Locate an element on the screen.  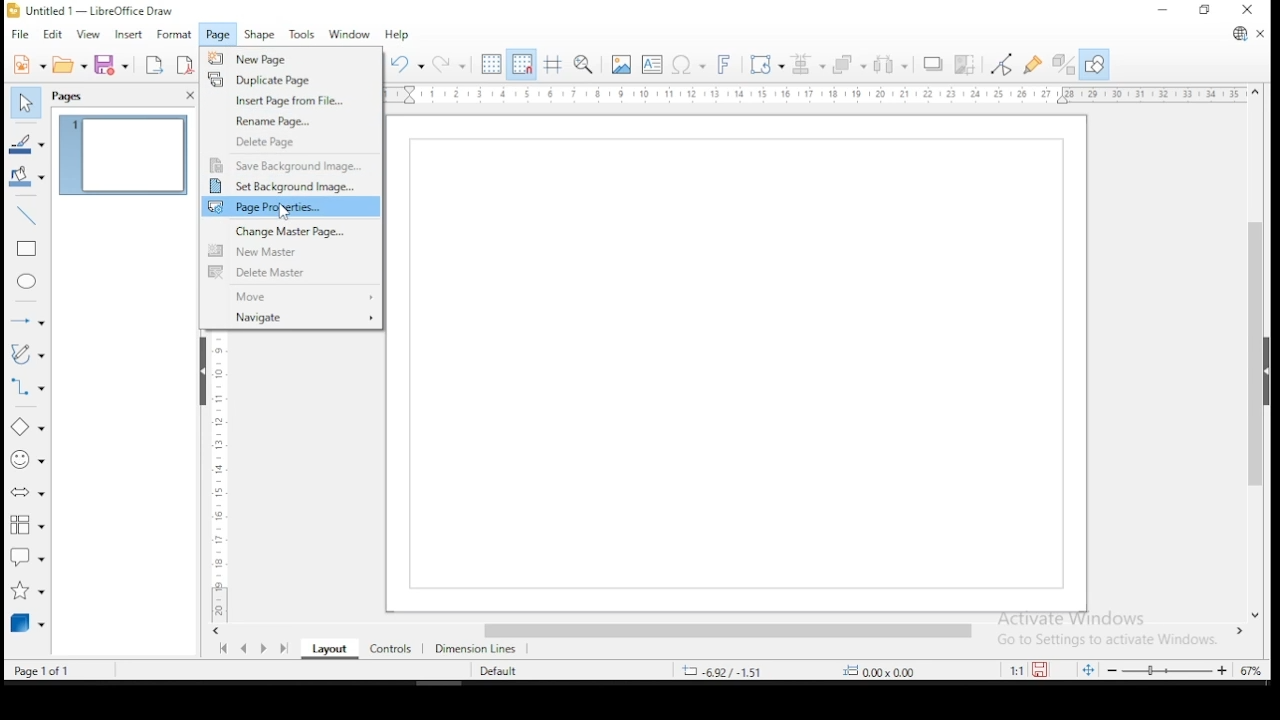
page is located at coordinates (219, 35).